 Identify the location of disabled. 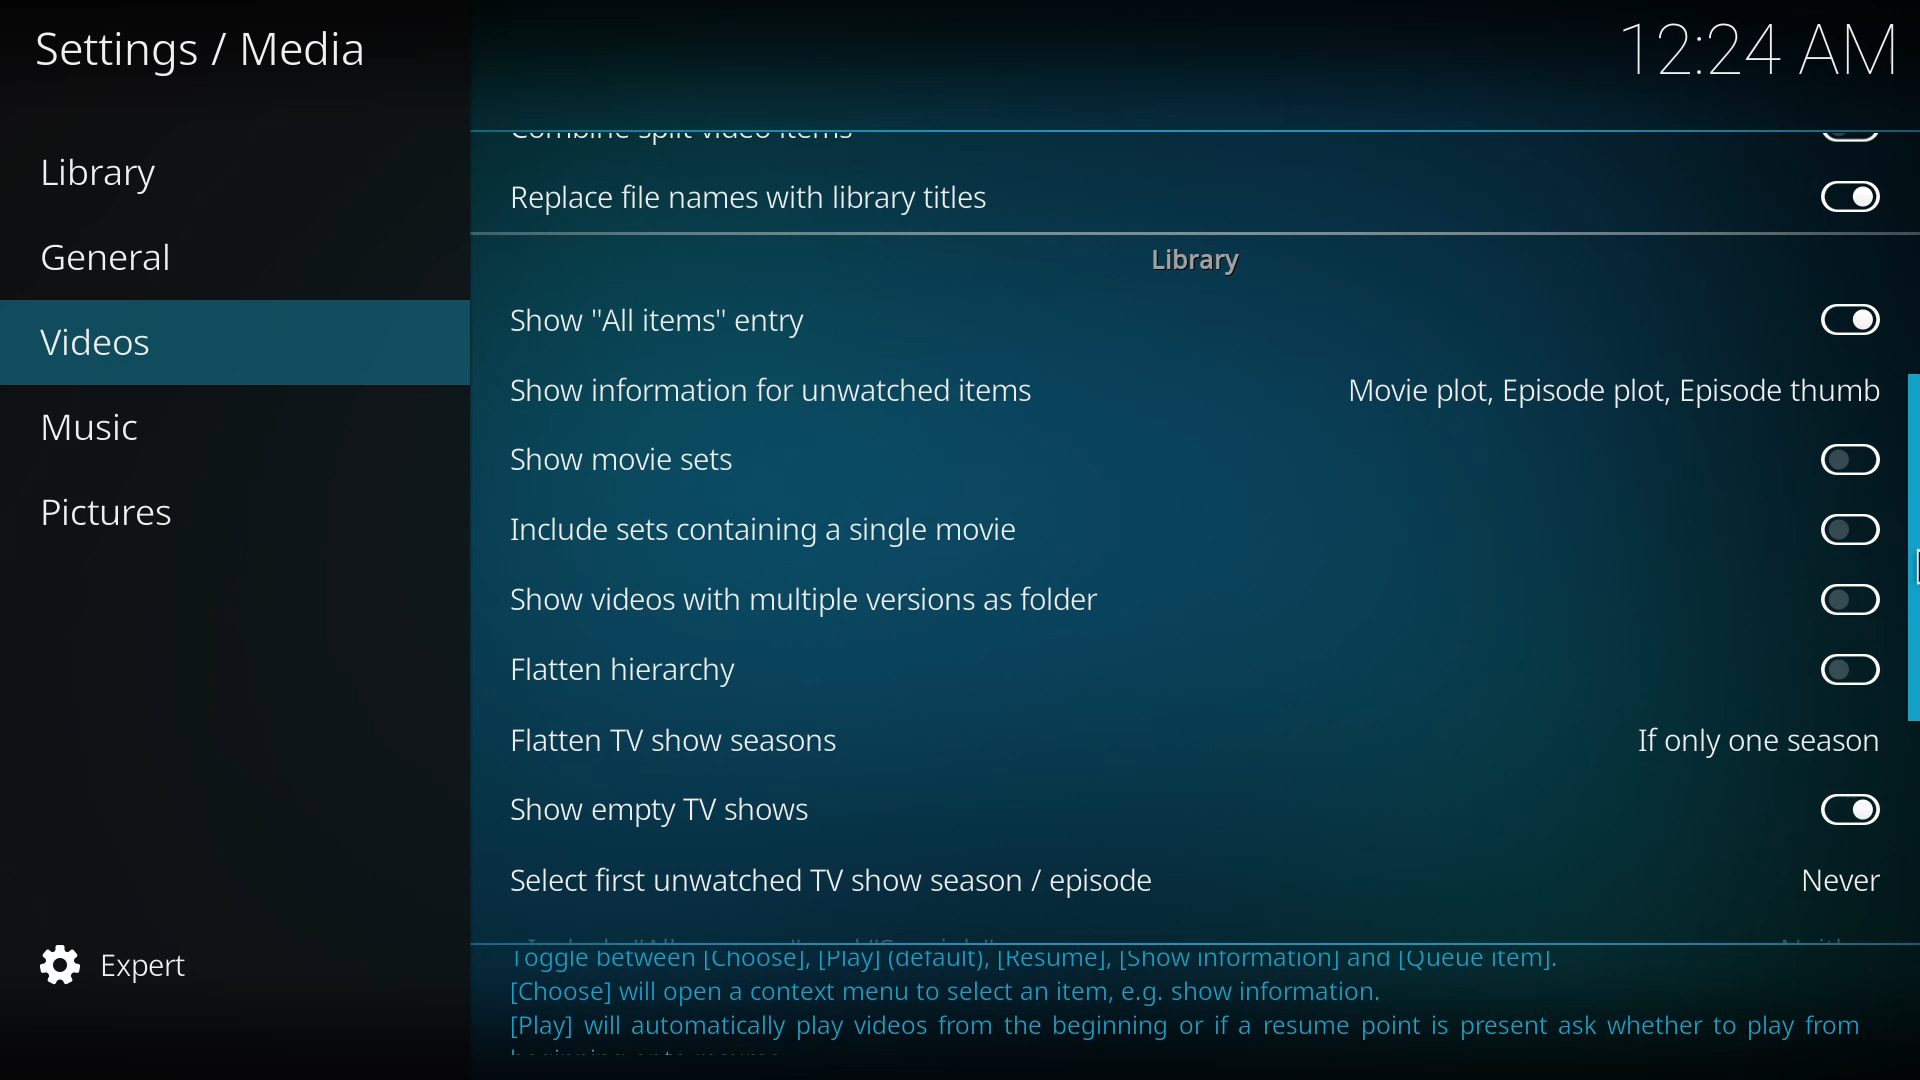
(1849, 194).